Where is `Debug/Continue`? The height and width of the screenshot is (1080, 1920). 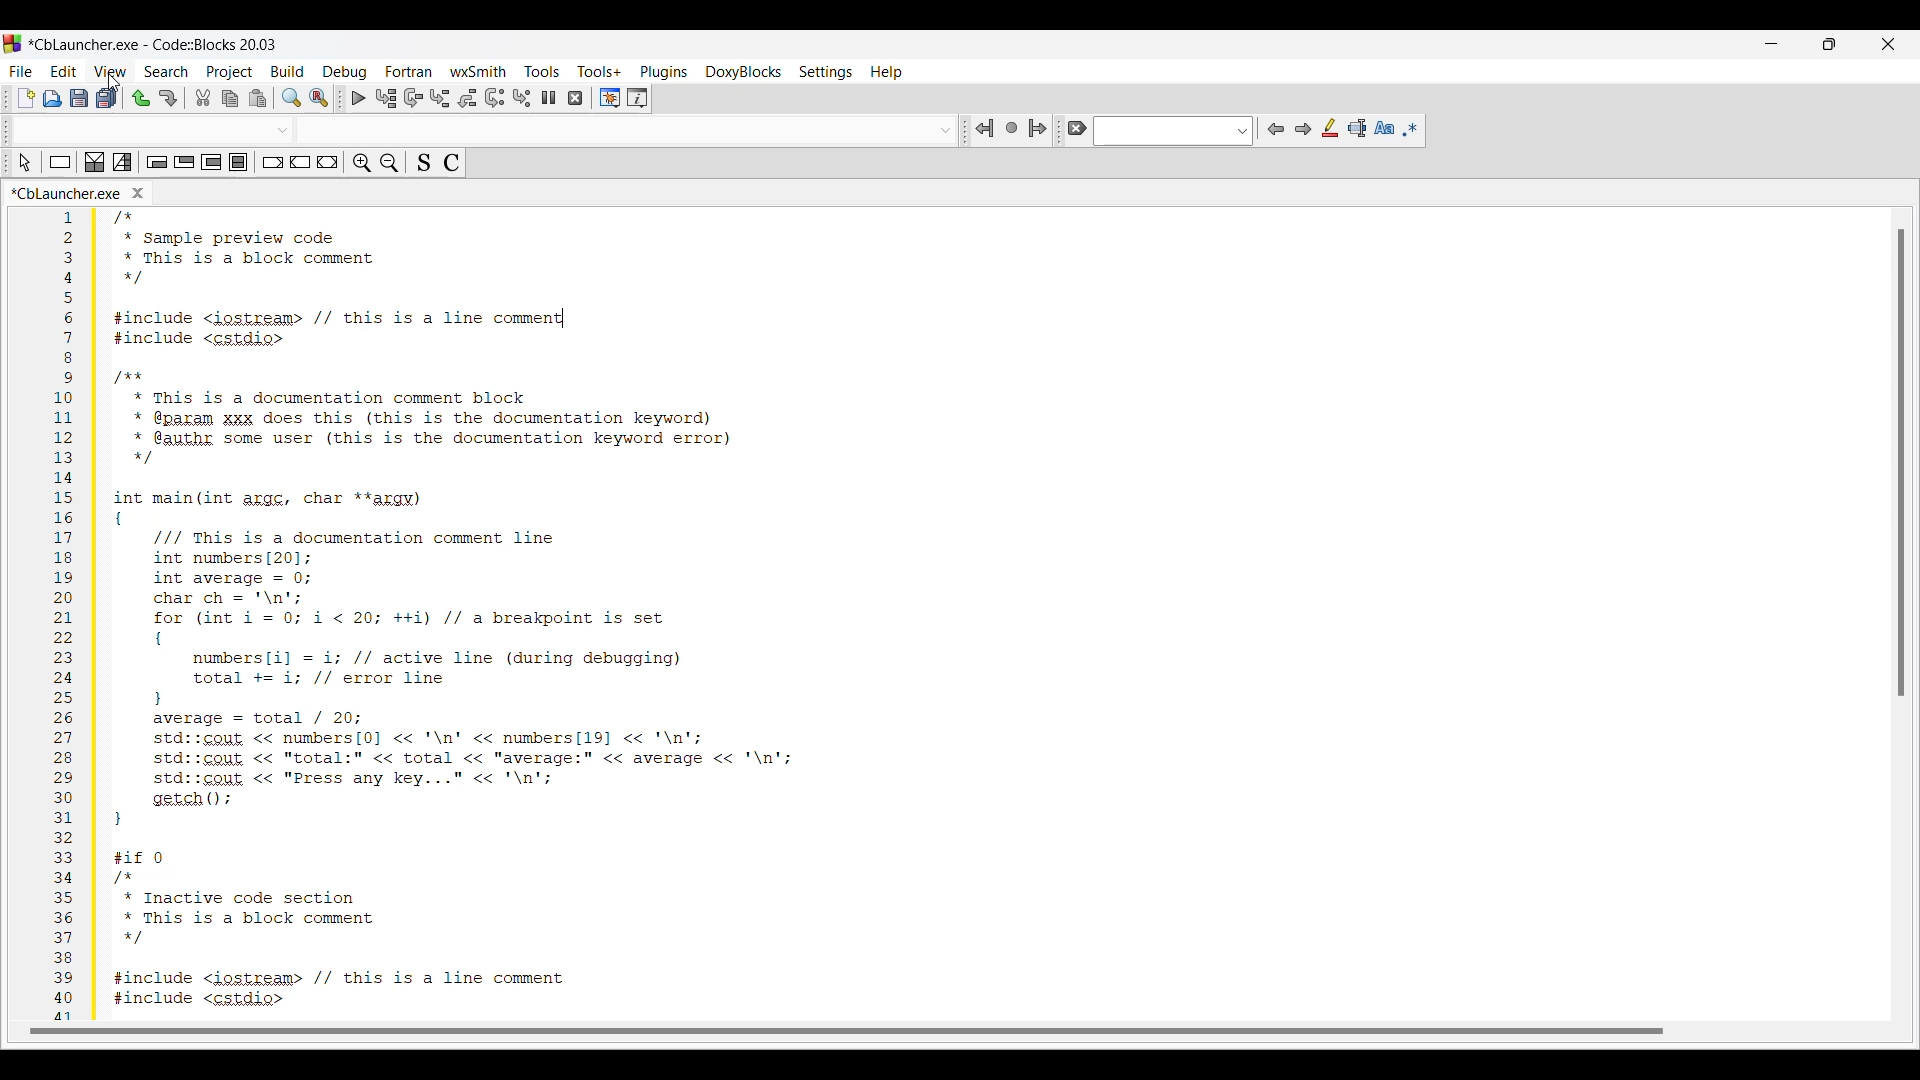
Debug/Continue is located at coordinates (359, 98).